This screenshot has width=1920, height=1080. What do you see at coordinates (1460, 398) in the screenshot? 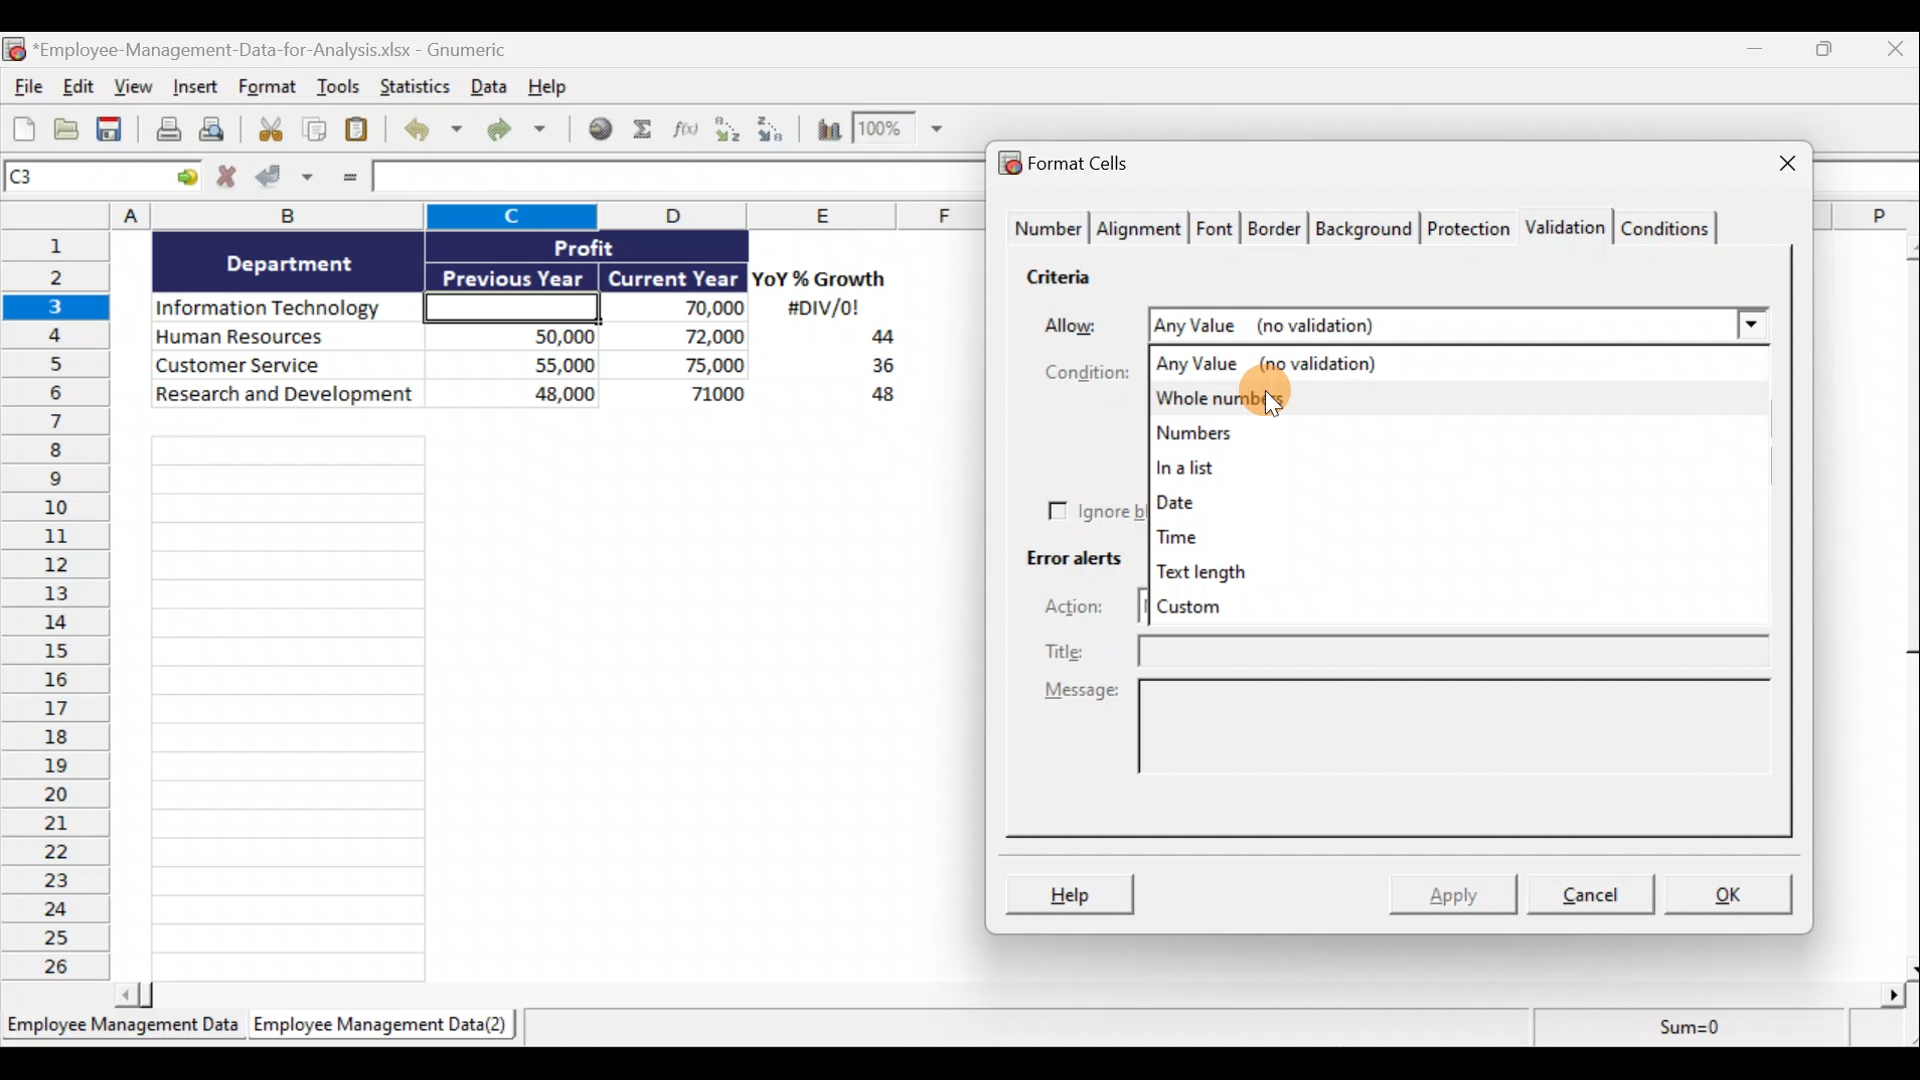
I see `Whole numbers` at bounding box center [1460, 398].